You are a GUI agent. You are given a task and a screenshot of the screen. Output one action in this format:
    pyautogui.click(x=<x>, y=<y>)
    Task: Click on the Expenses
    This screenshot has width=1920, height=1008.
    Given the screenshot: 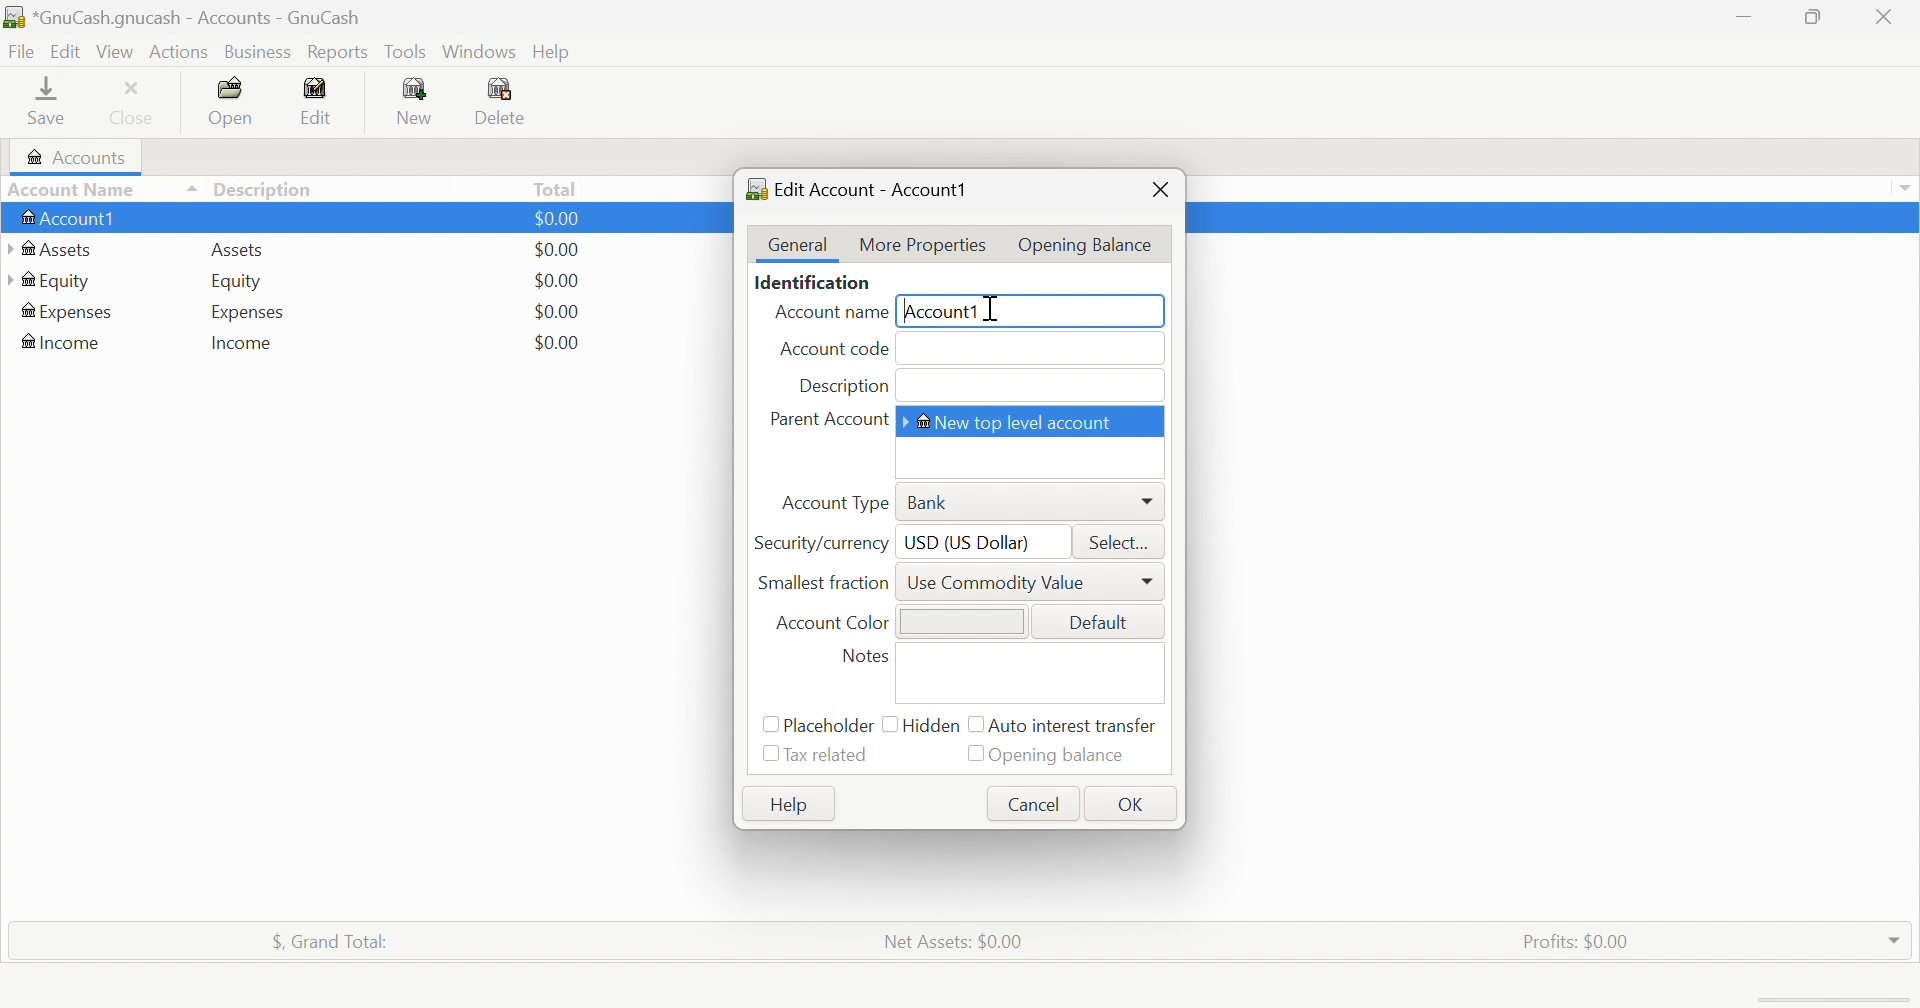 What is the action you would take?
    pyautogui.click(x=247, y=315)
    